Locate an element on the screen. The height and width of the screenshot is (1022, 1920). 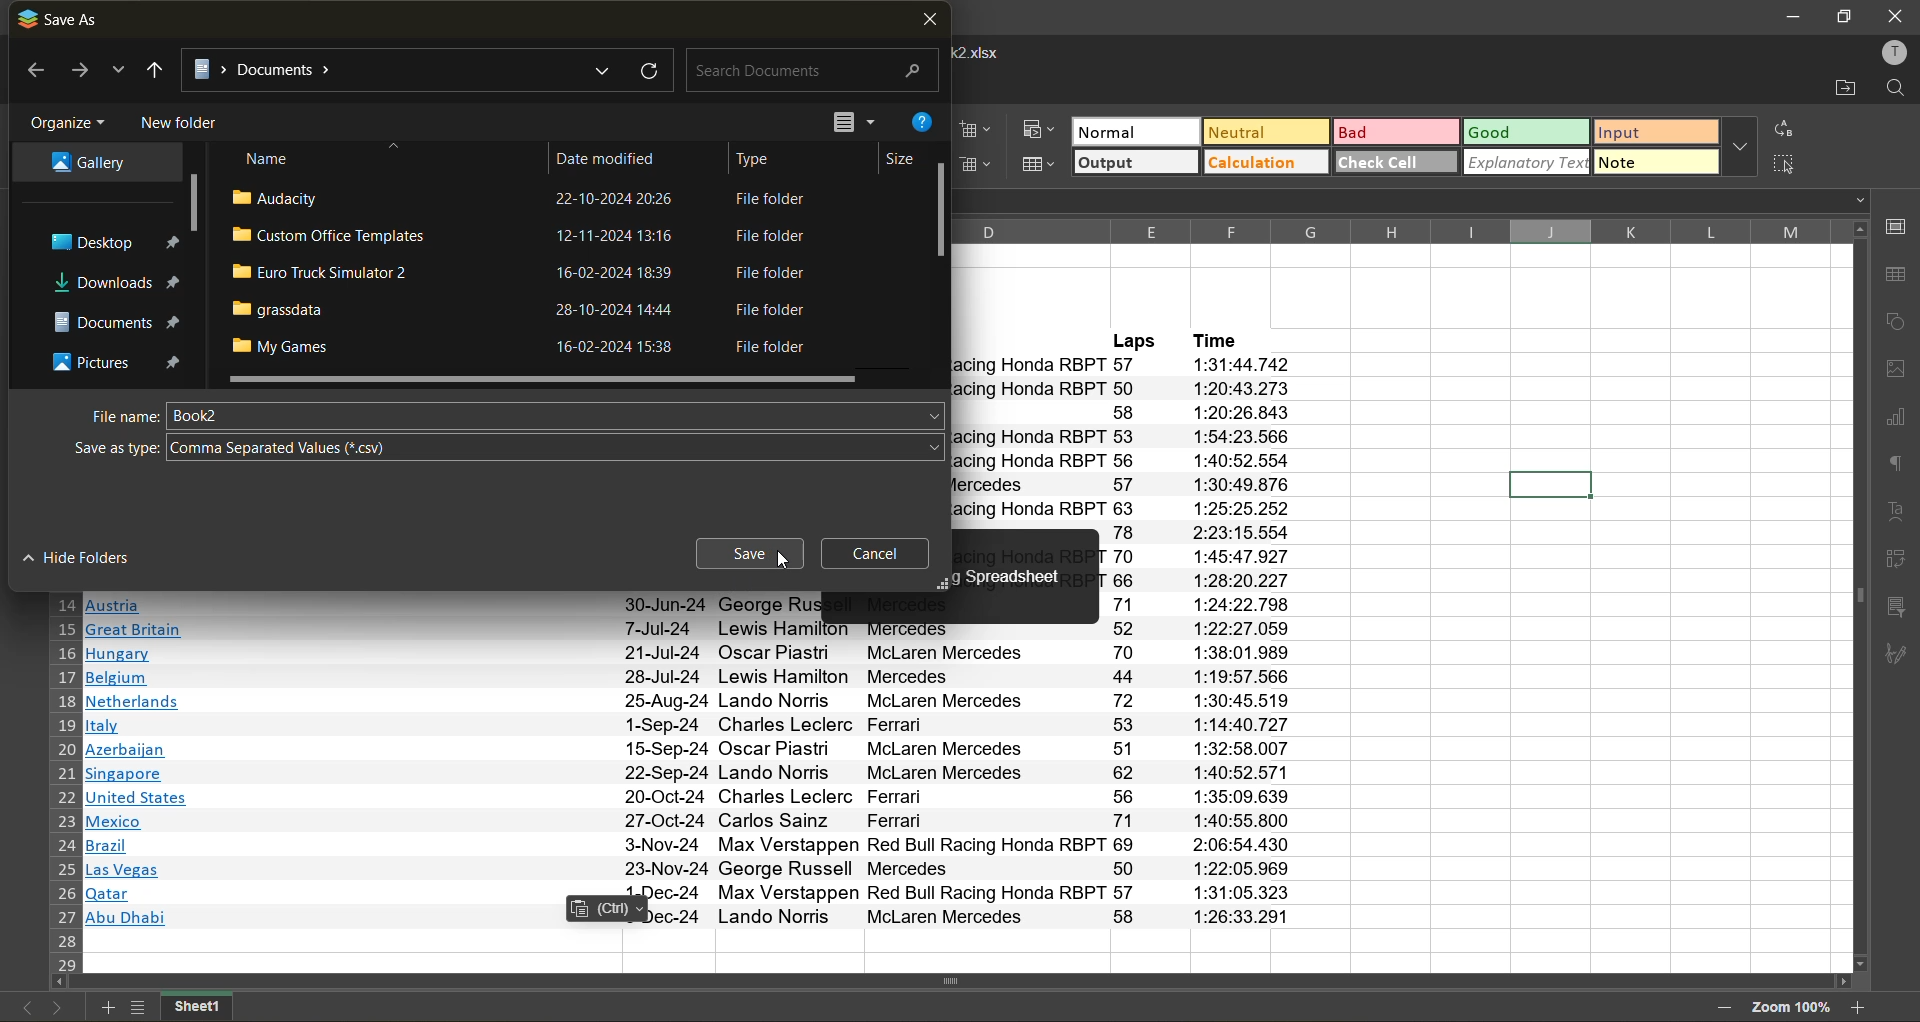
back is located at coordinates (31, 72).